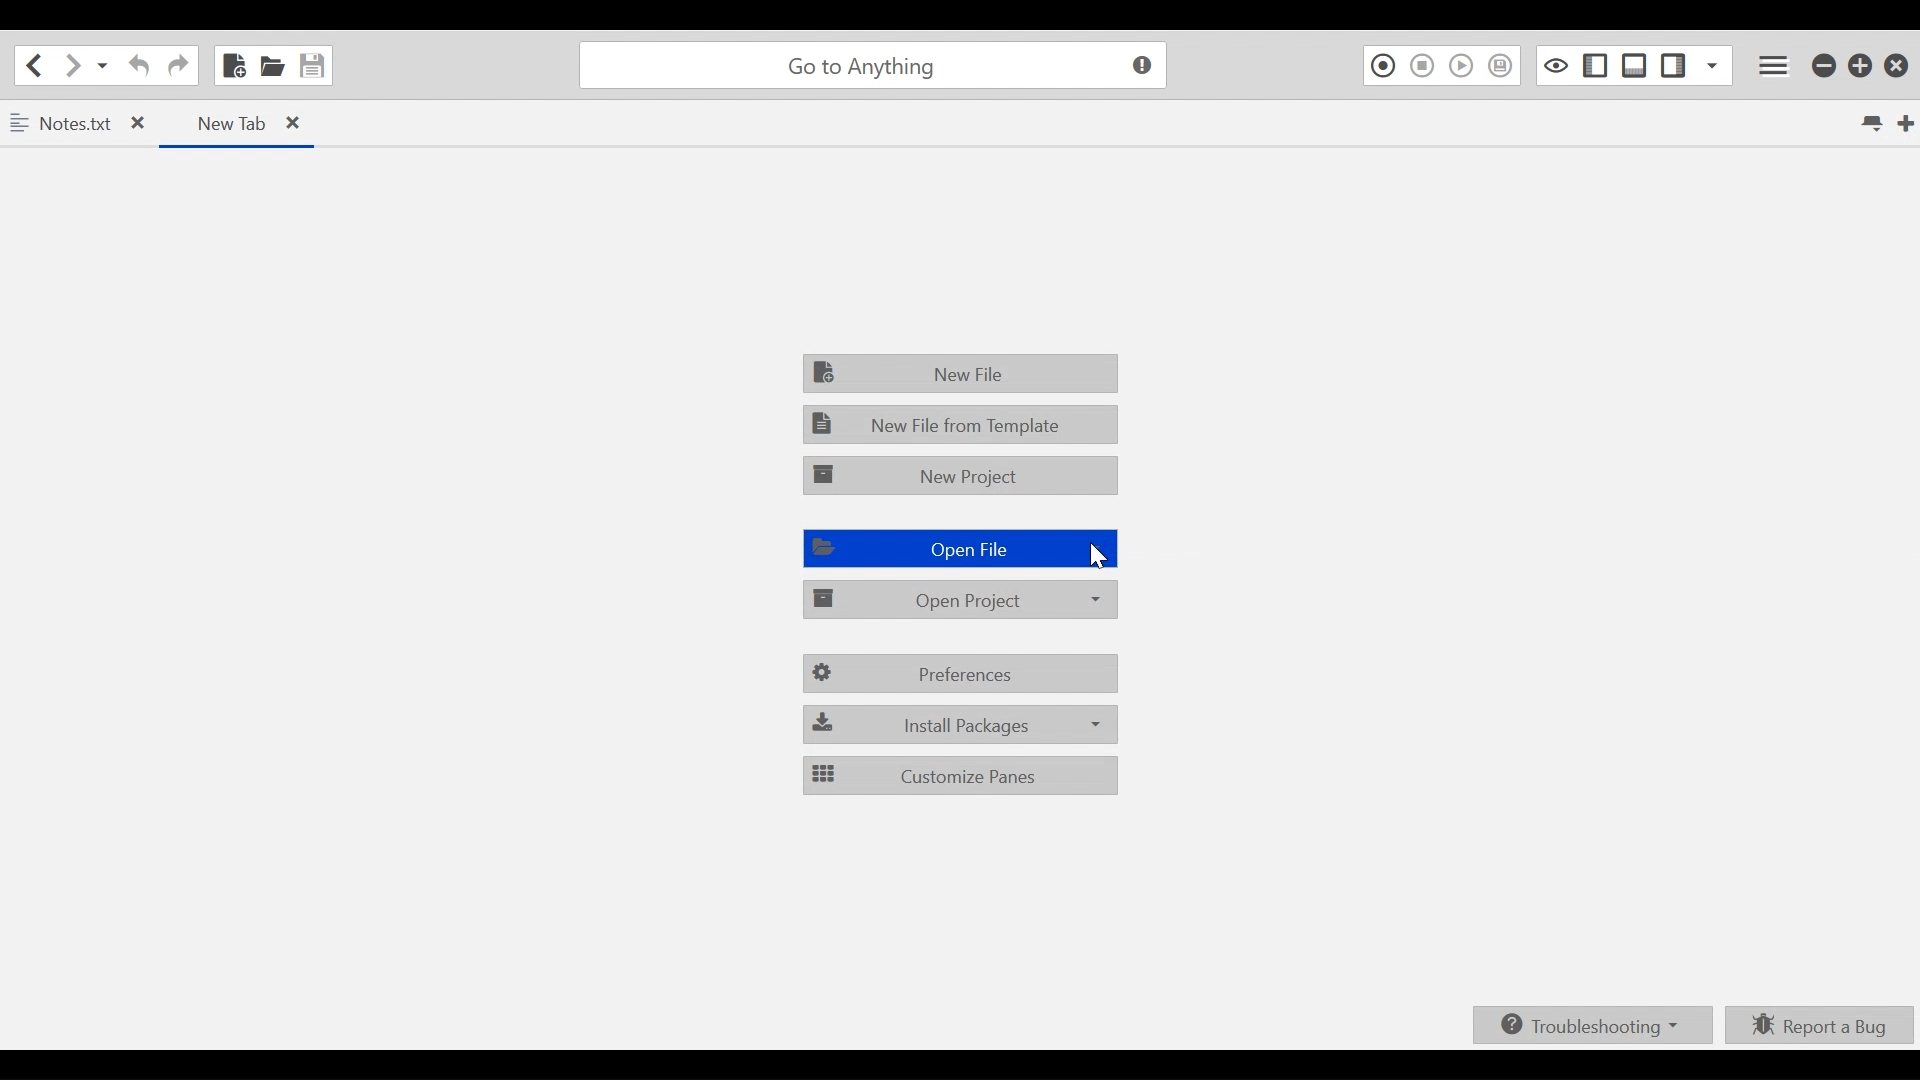  What do you see at coordinates (961, 676) in the screenshot?
I see `Preferences` at bounding box center [961, 676].